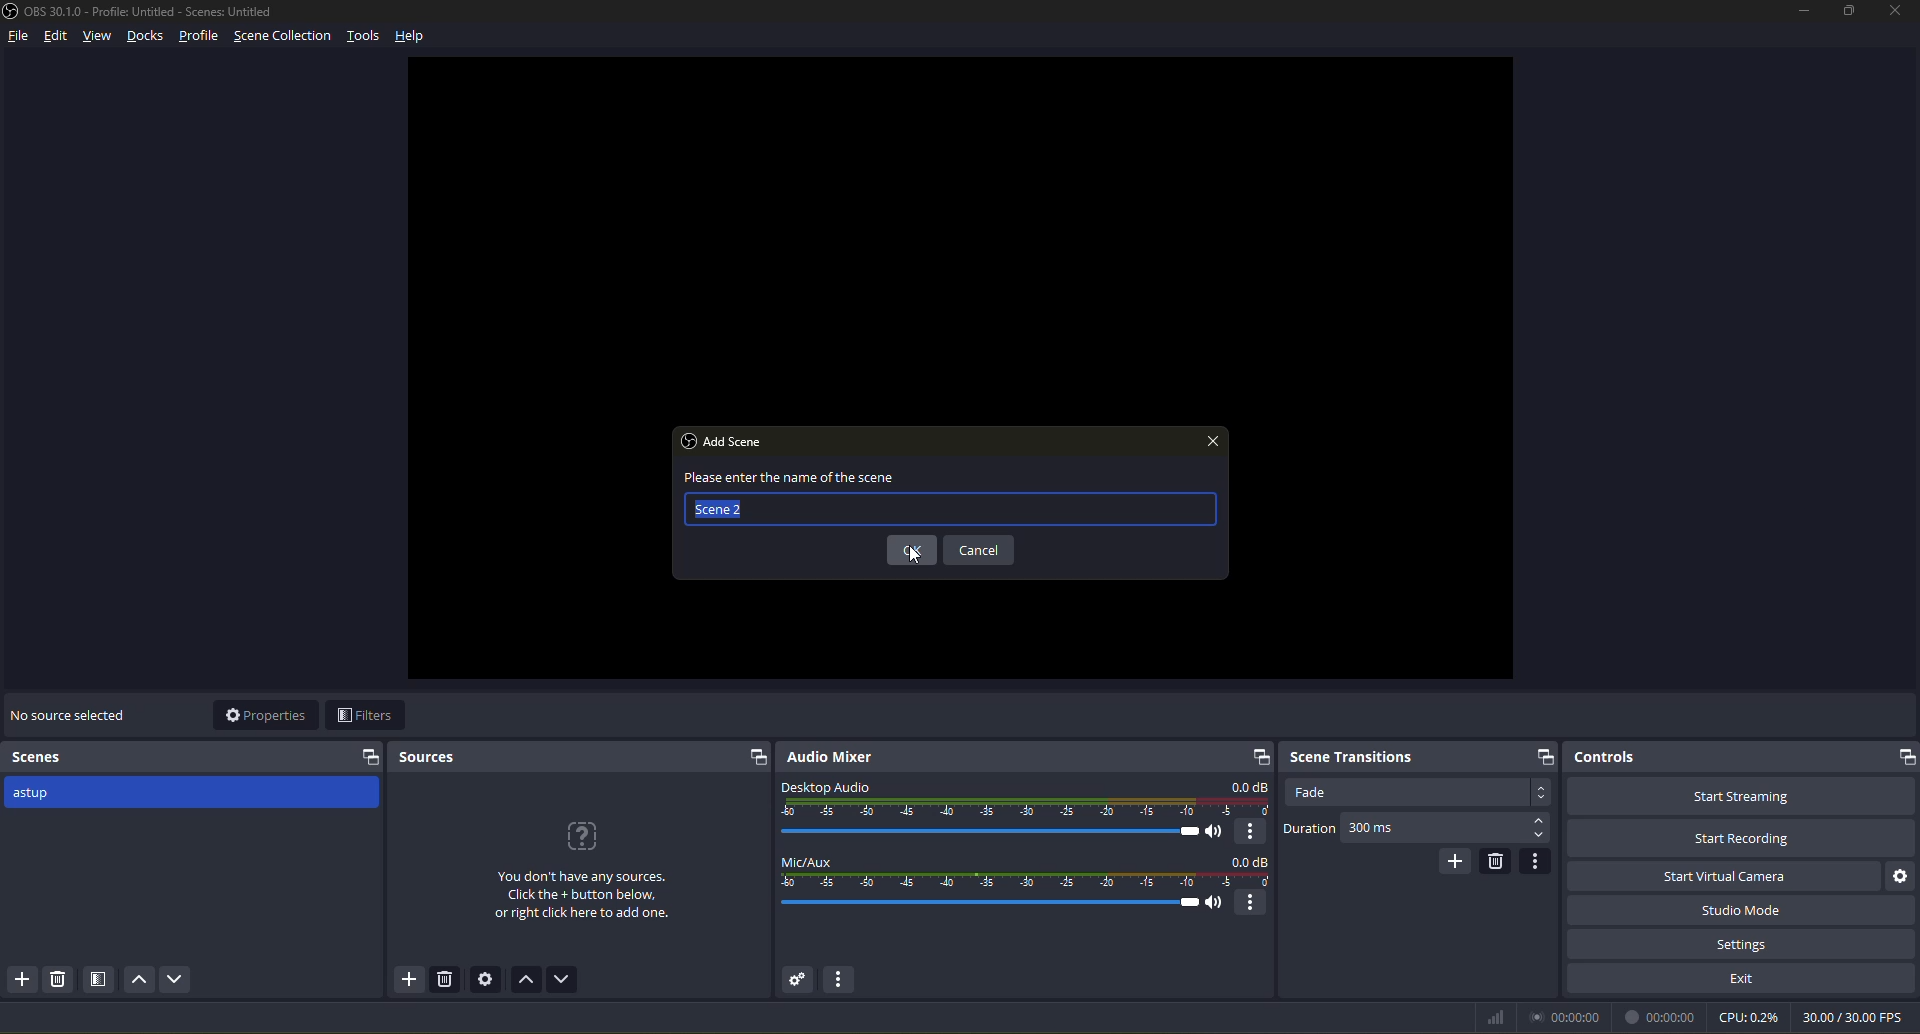  I want to click on expand, so click(1904, 755).